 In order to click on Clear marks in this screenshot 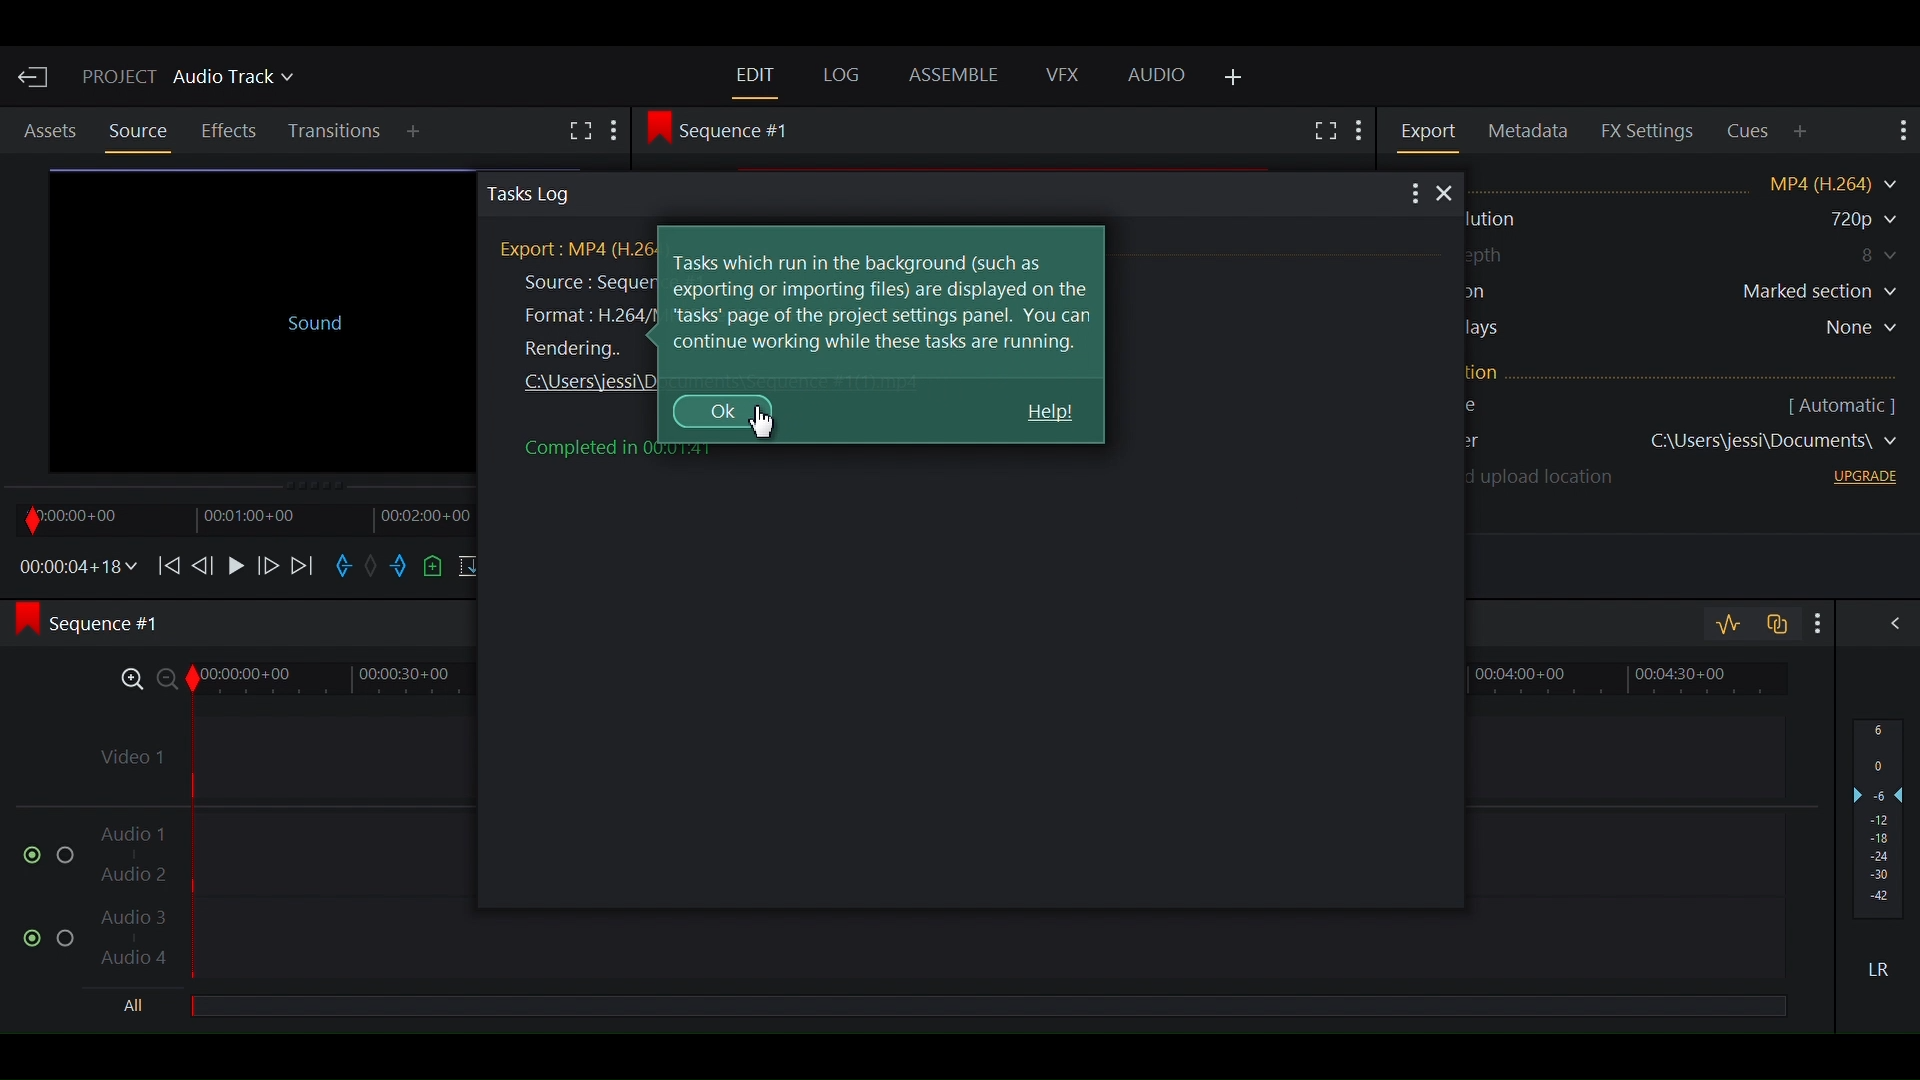, I will do `click(376, 568)`.